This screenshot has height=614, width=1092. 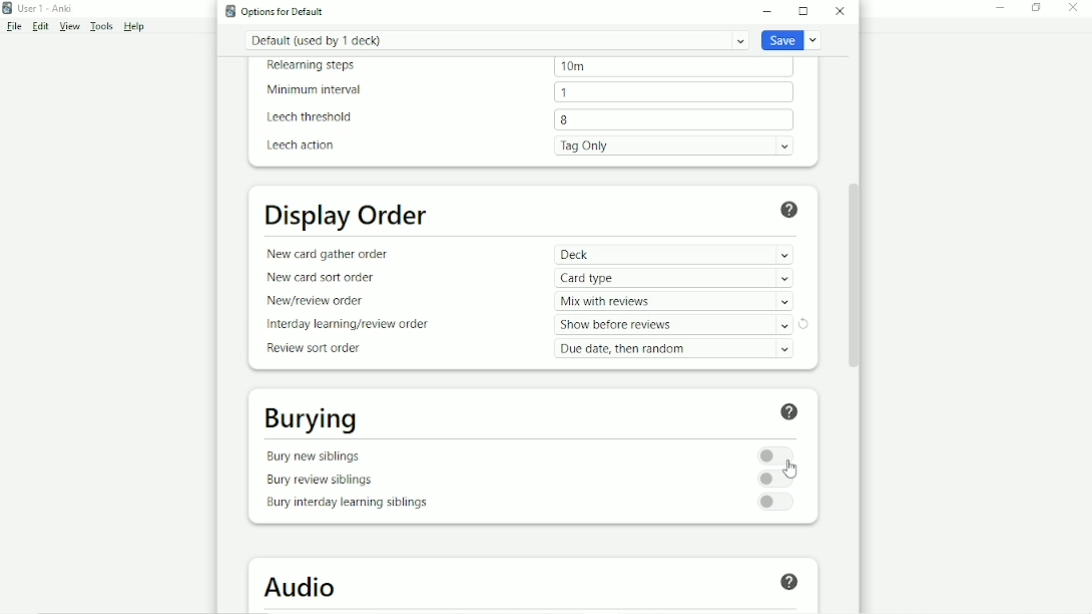 What do you see at coordinates (792, 583) in the screenshot?
I see `Help` at bounding box center [792, 583].